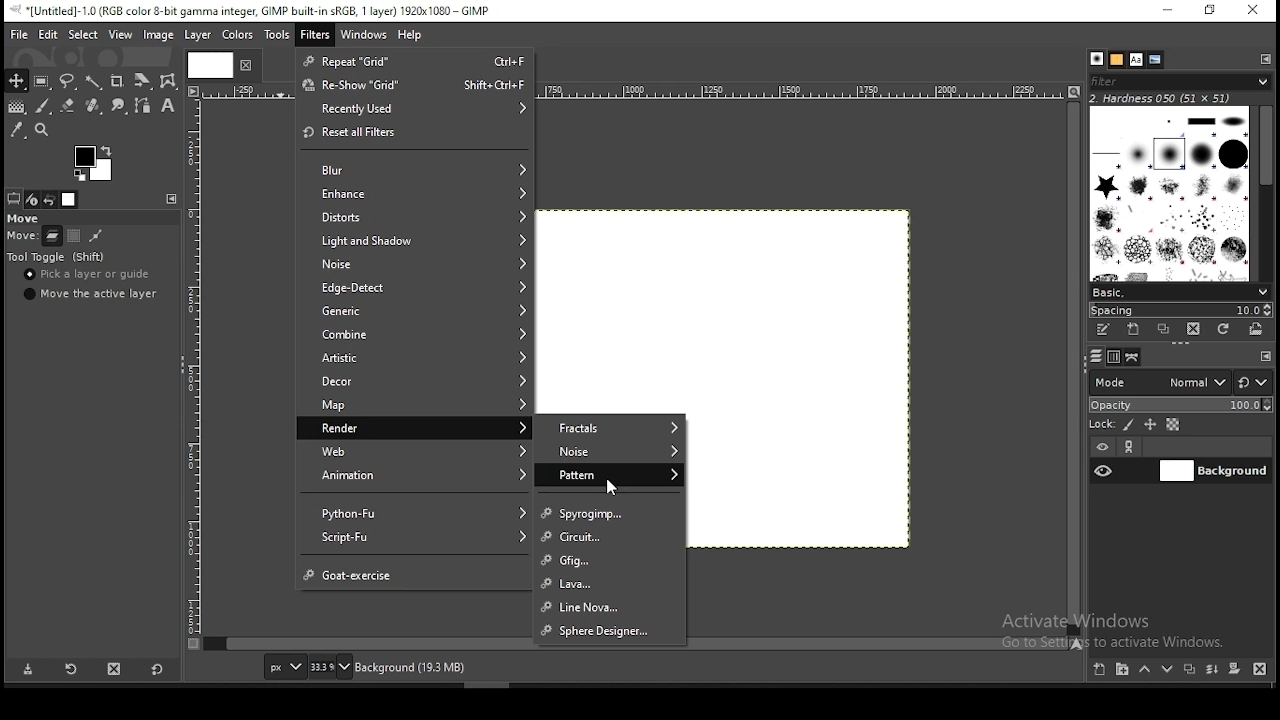 The height and width of the screenshot is (720, 1280). What do you see at coordinates (117, 83) in the screenshot?
I see `crop tool` at bounding box center [117, 83].